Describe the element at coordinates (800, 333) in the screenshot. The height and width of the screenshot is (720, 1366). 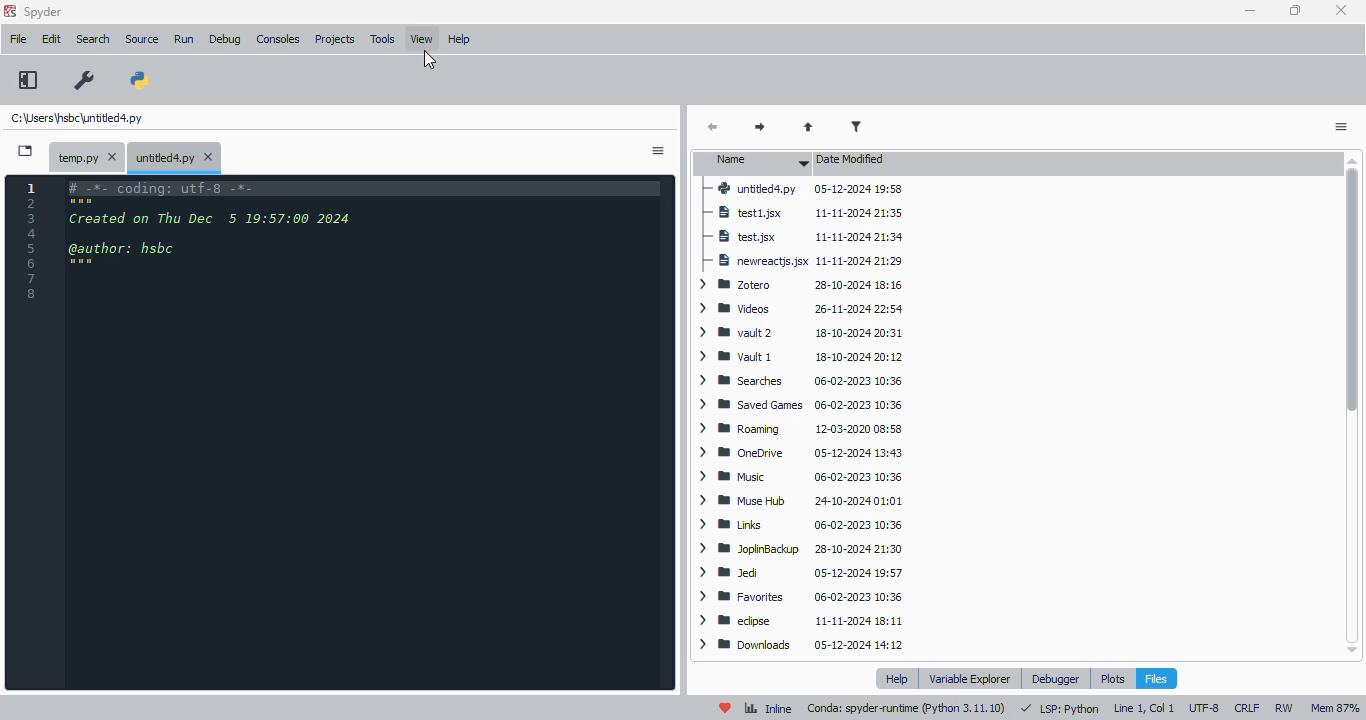
I see `vault 2` at that location.